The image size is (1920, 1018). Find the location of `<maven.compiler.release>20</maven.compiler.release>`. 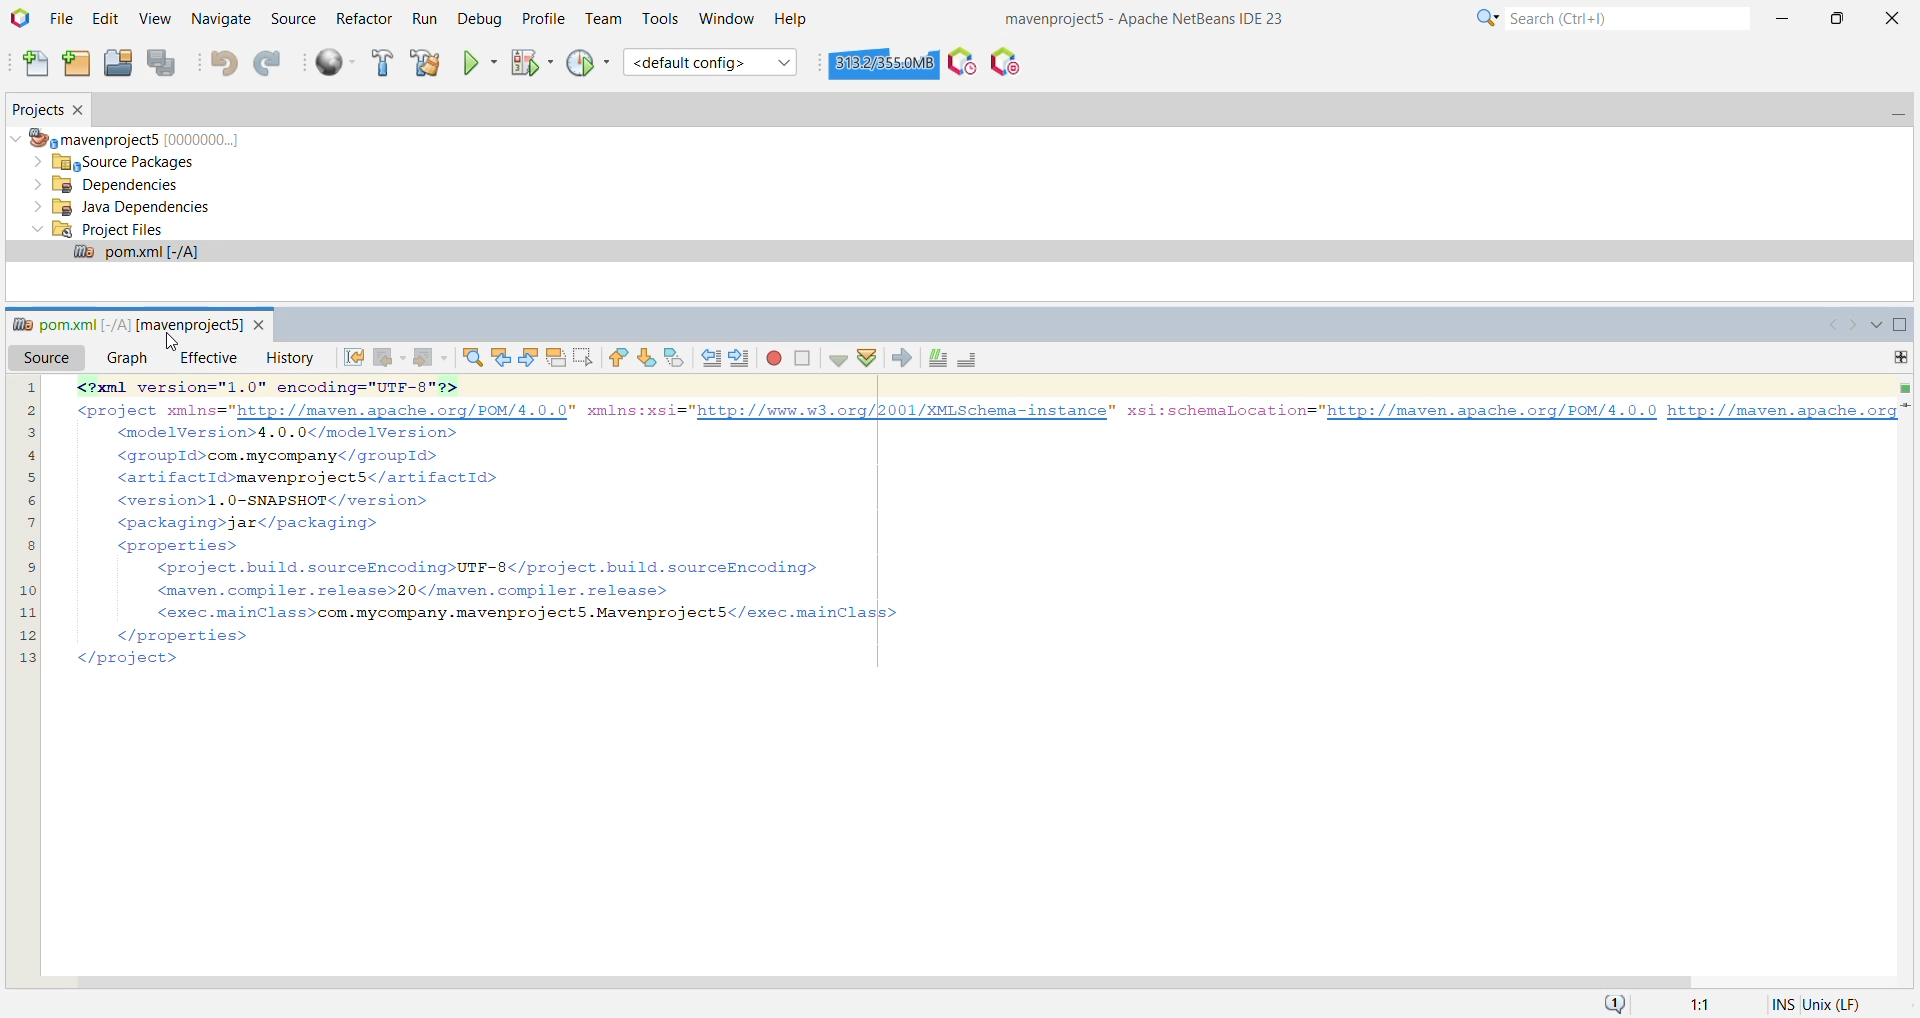

<maven.compiler.release>20</maven.compiler.release> is located at coordinates (414, 589).